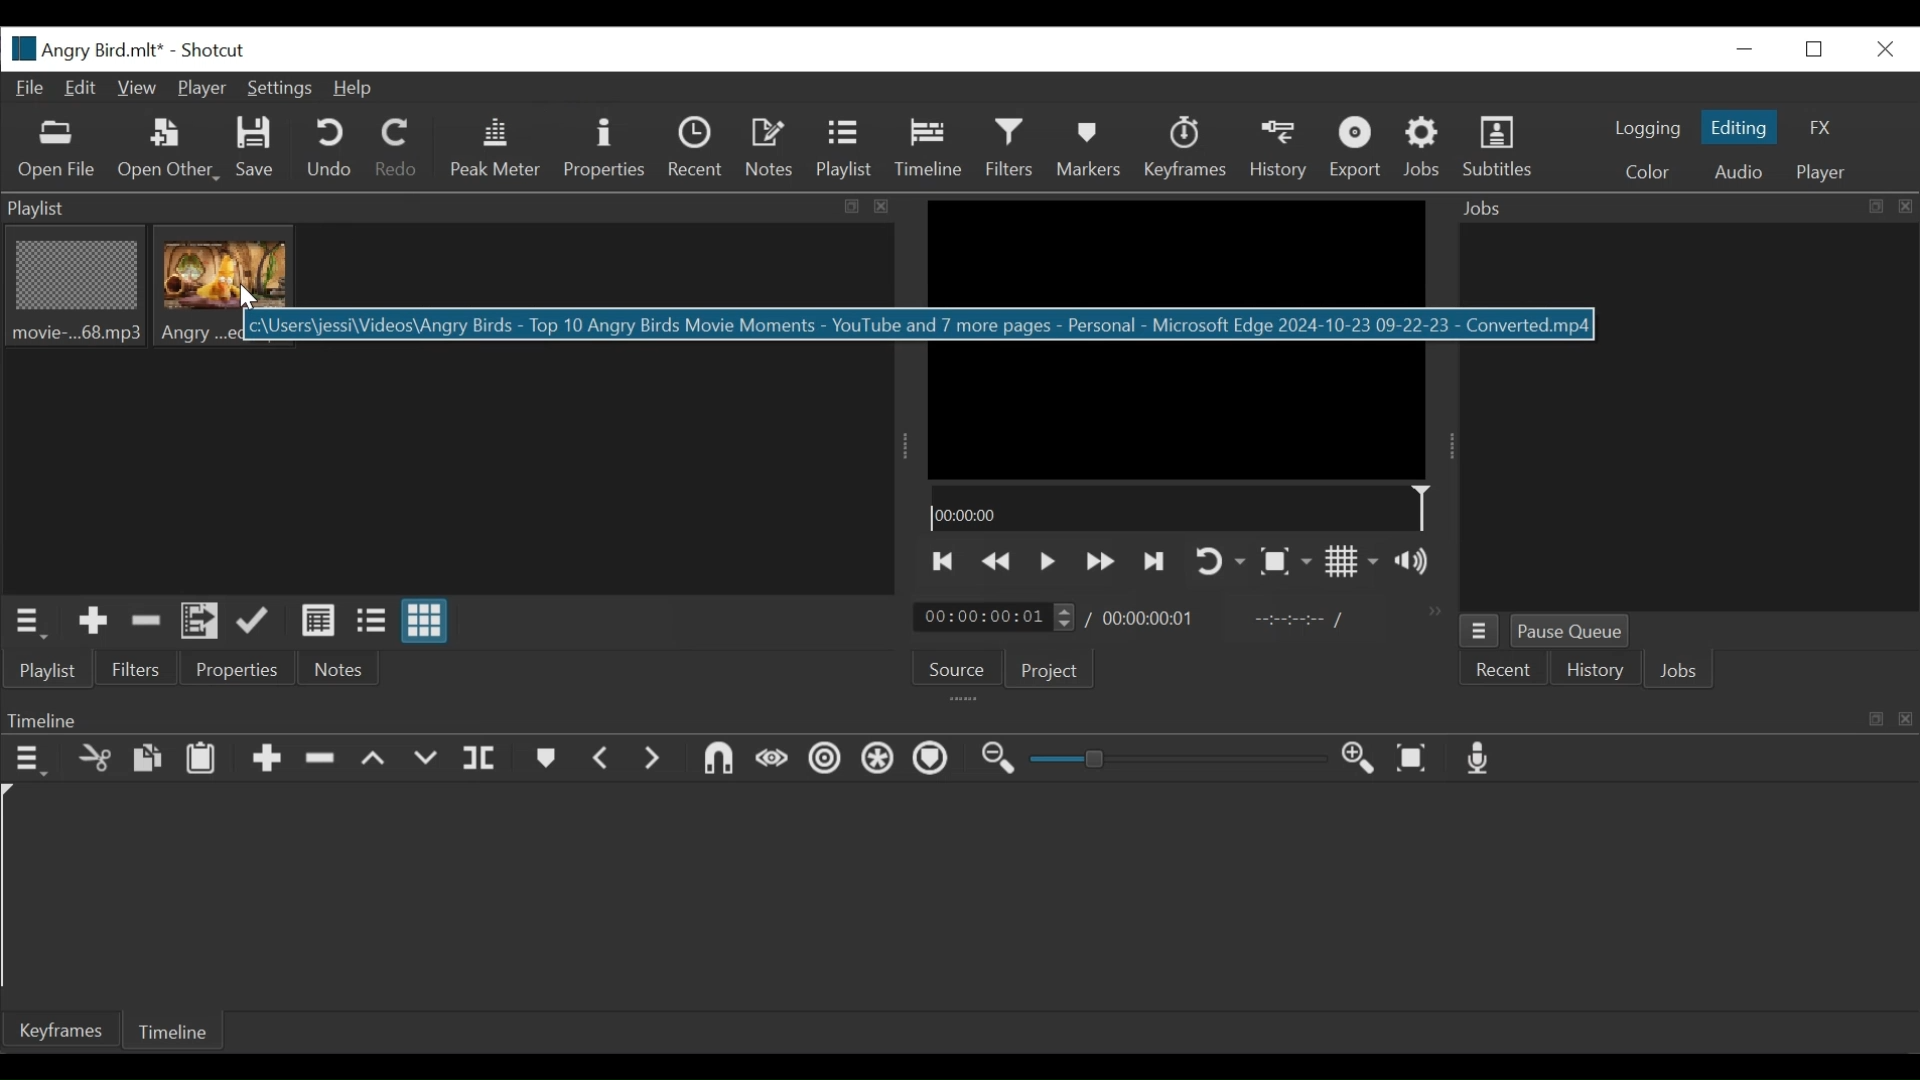 Image resolution: width=1920 pixels, height=1080 pixels. What do you see at coordinates (959, 716) in the screenshot?
I see `Timeline` at bounding box center [959, 716].